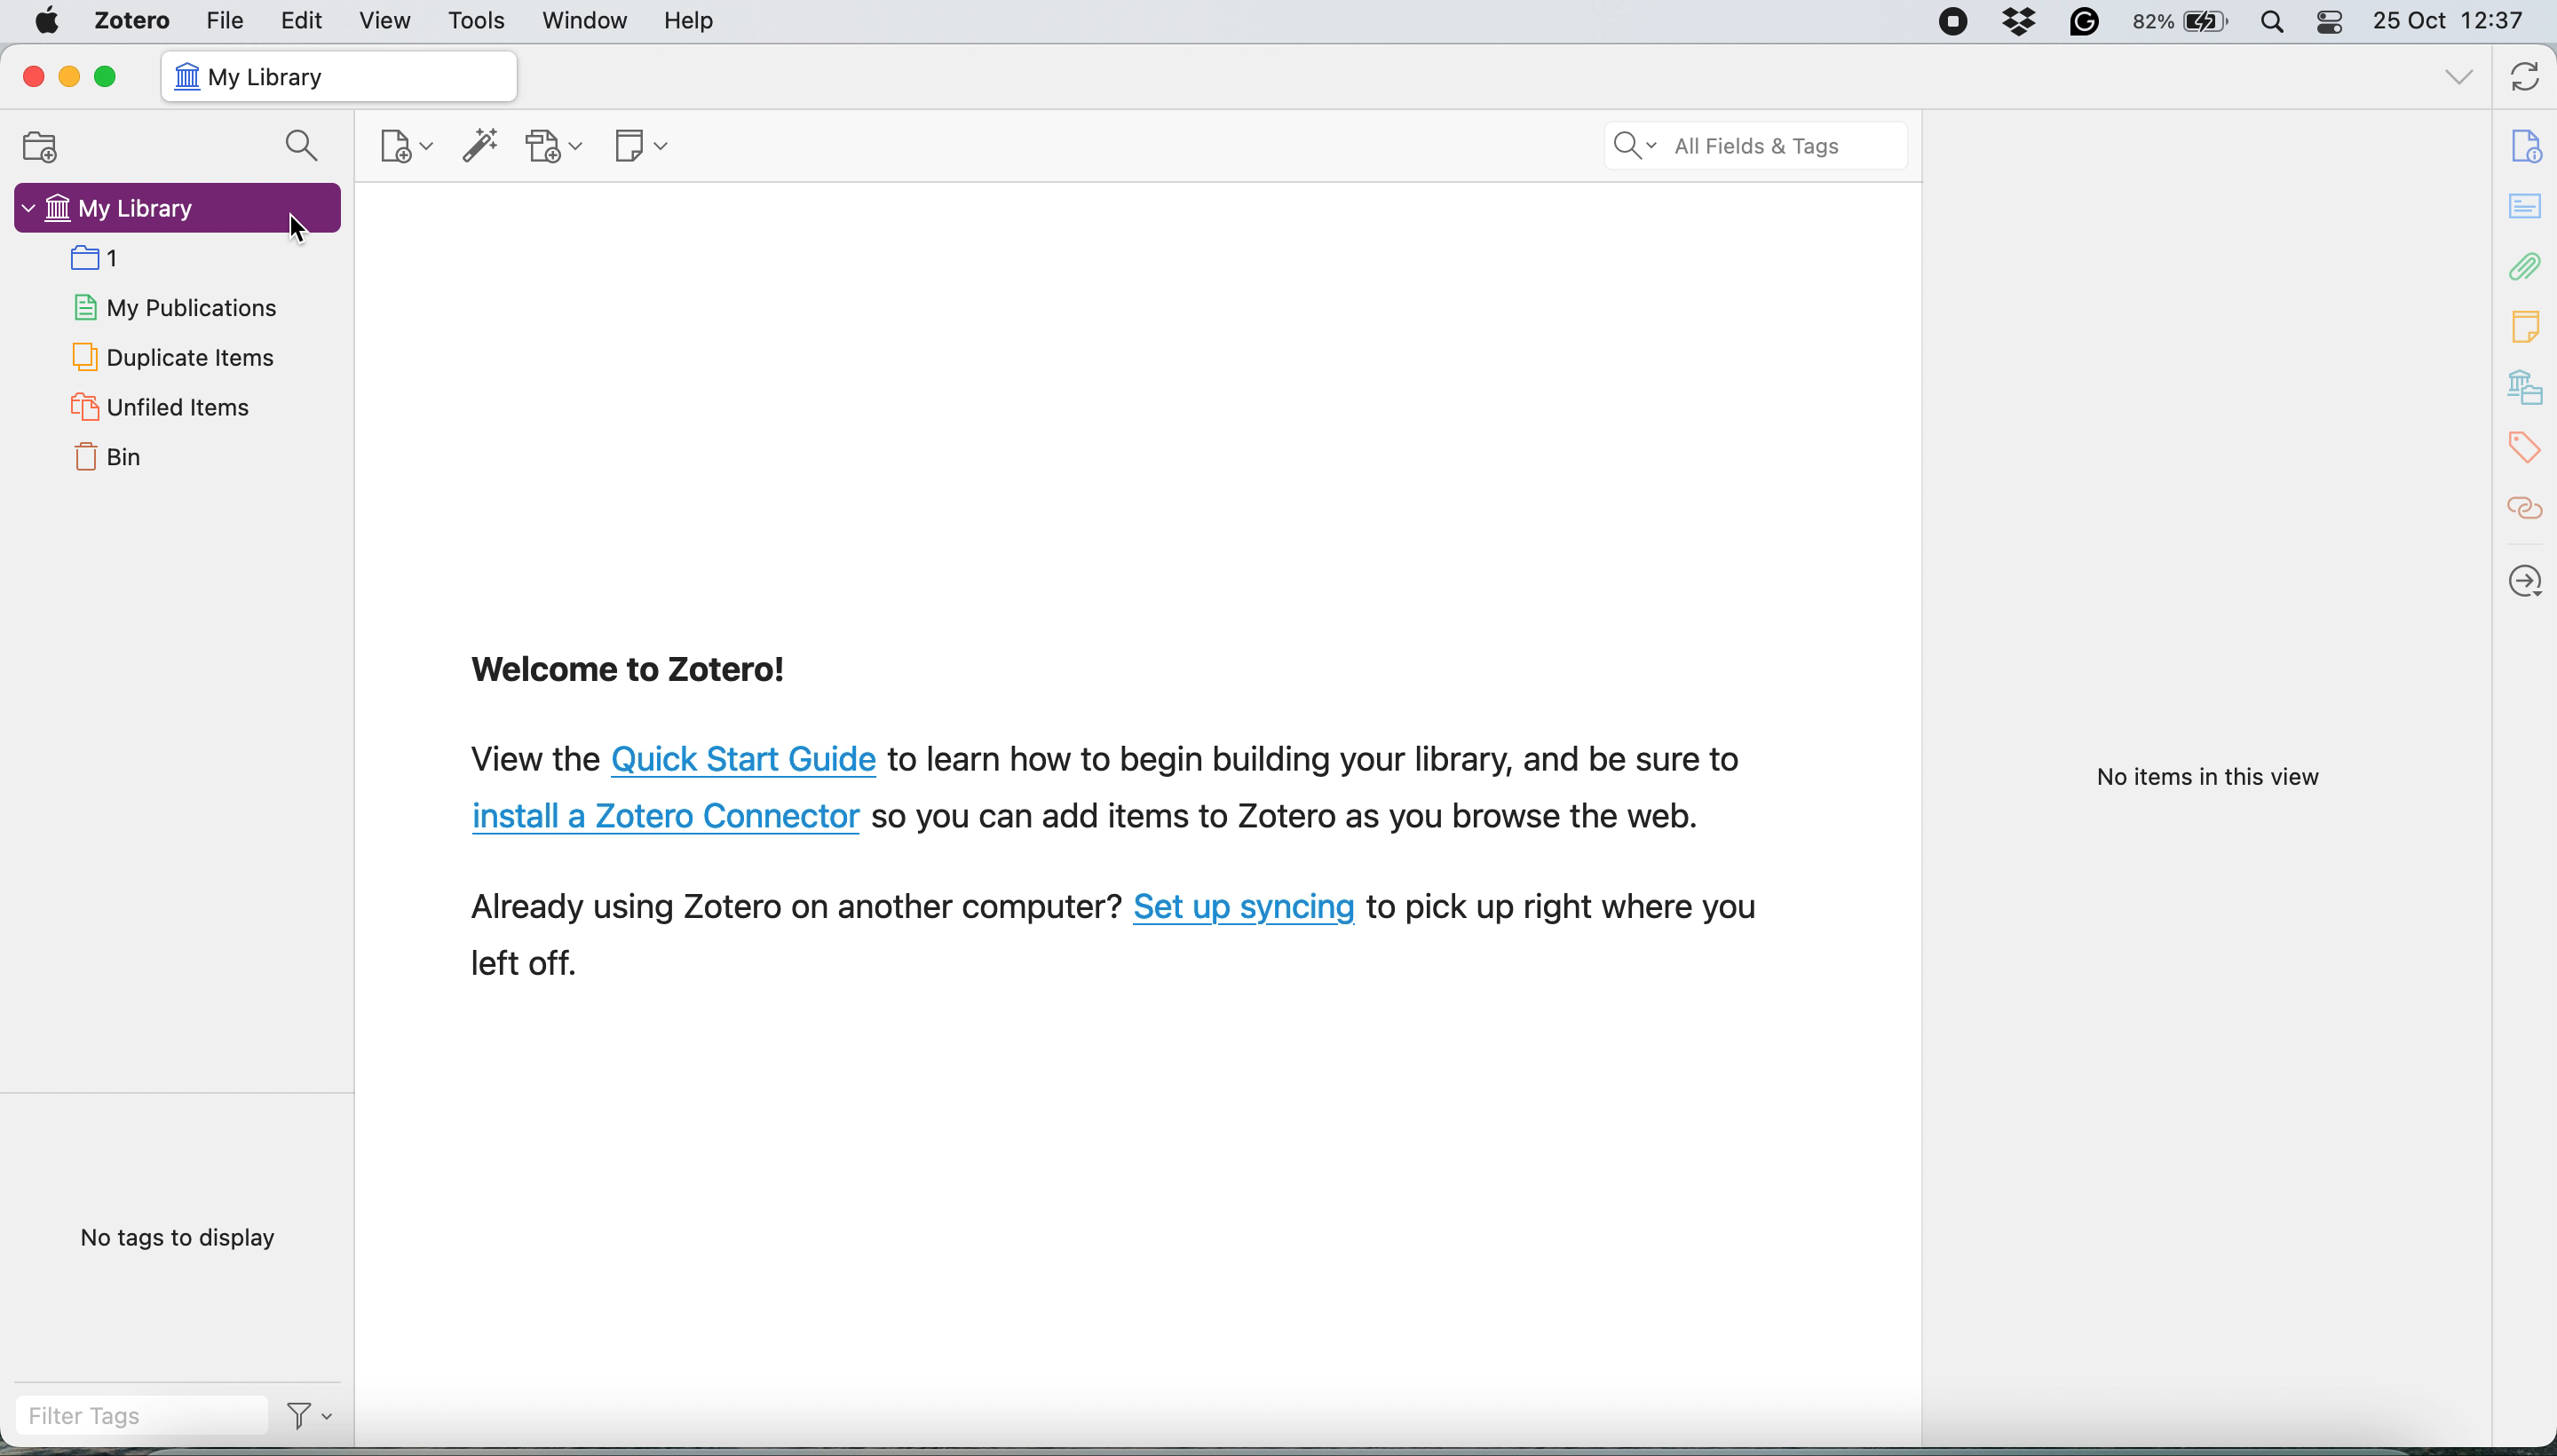  What do you see at coordinates (2526, 331) in the screenshot?
I see `note` at bounding box center [2526, 331].